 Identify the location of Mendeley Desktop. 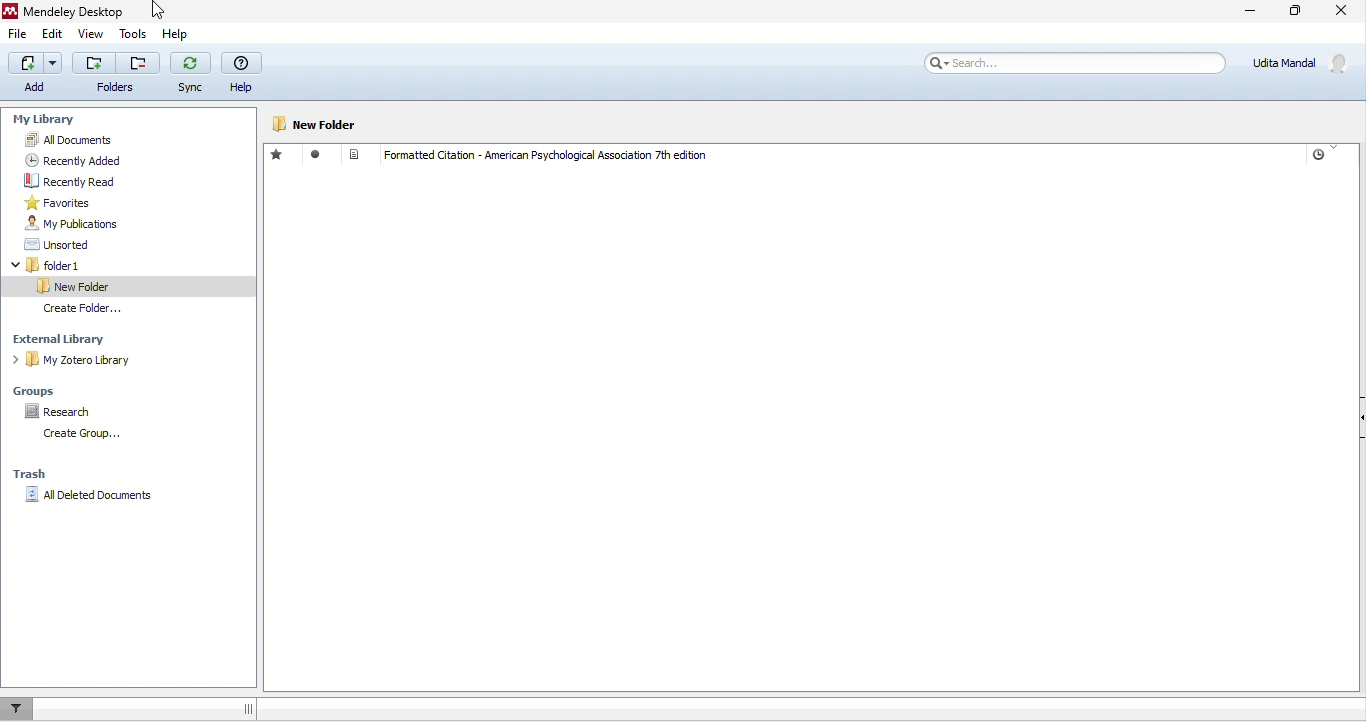
(74, 12).